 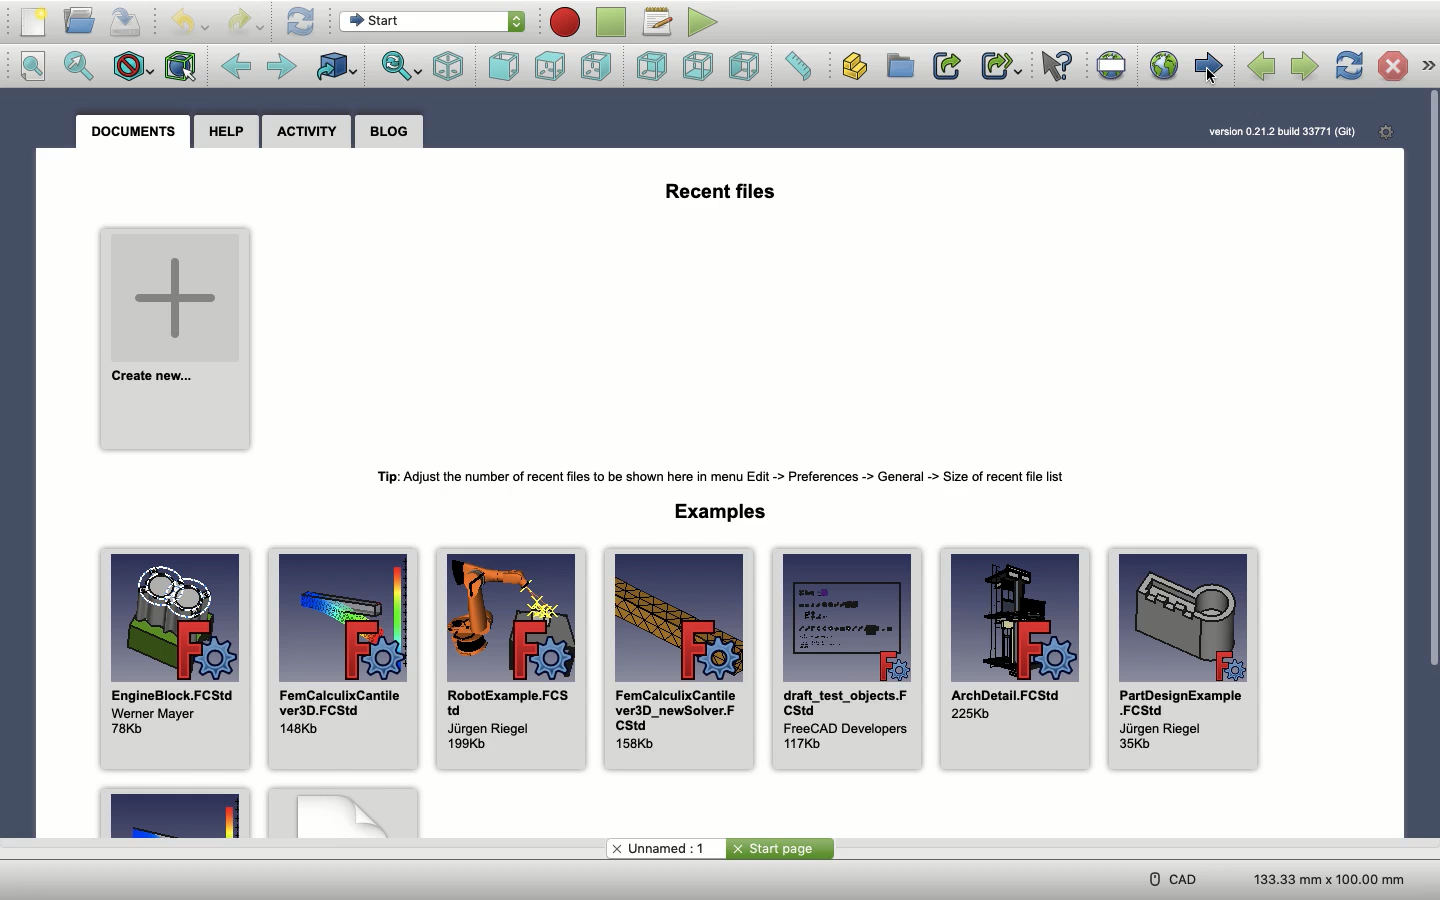 What do you see at coordinates (1170, 879) in the screenshot?
I see `CAD menu` at bounding box center [1170, 879].